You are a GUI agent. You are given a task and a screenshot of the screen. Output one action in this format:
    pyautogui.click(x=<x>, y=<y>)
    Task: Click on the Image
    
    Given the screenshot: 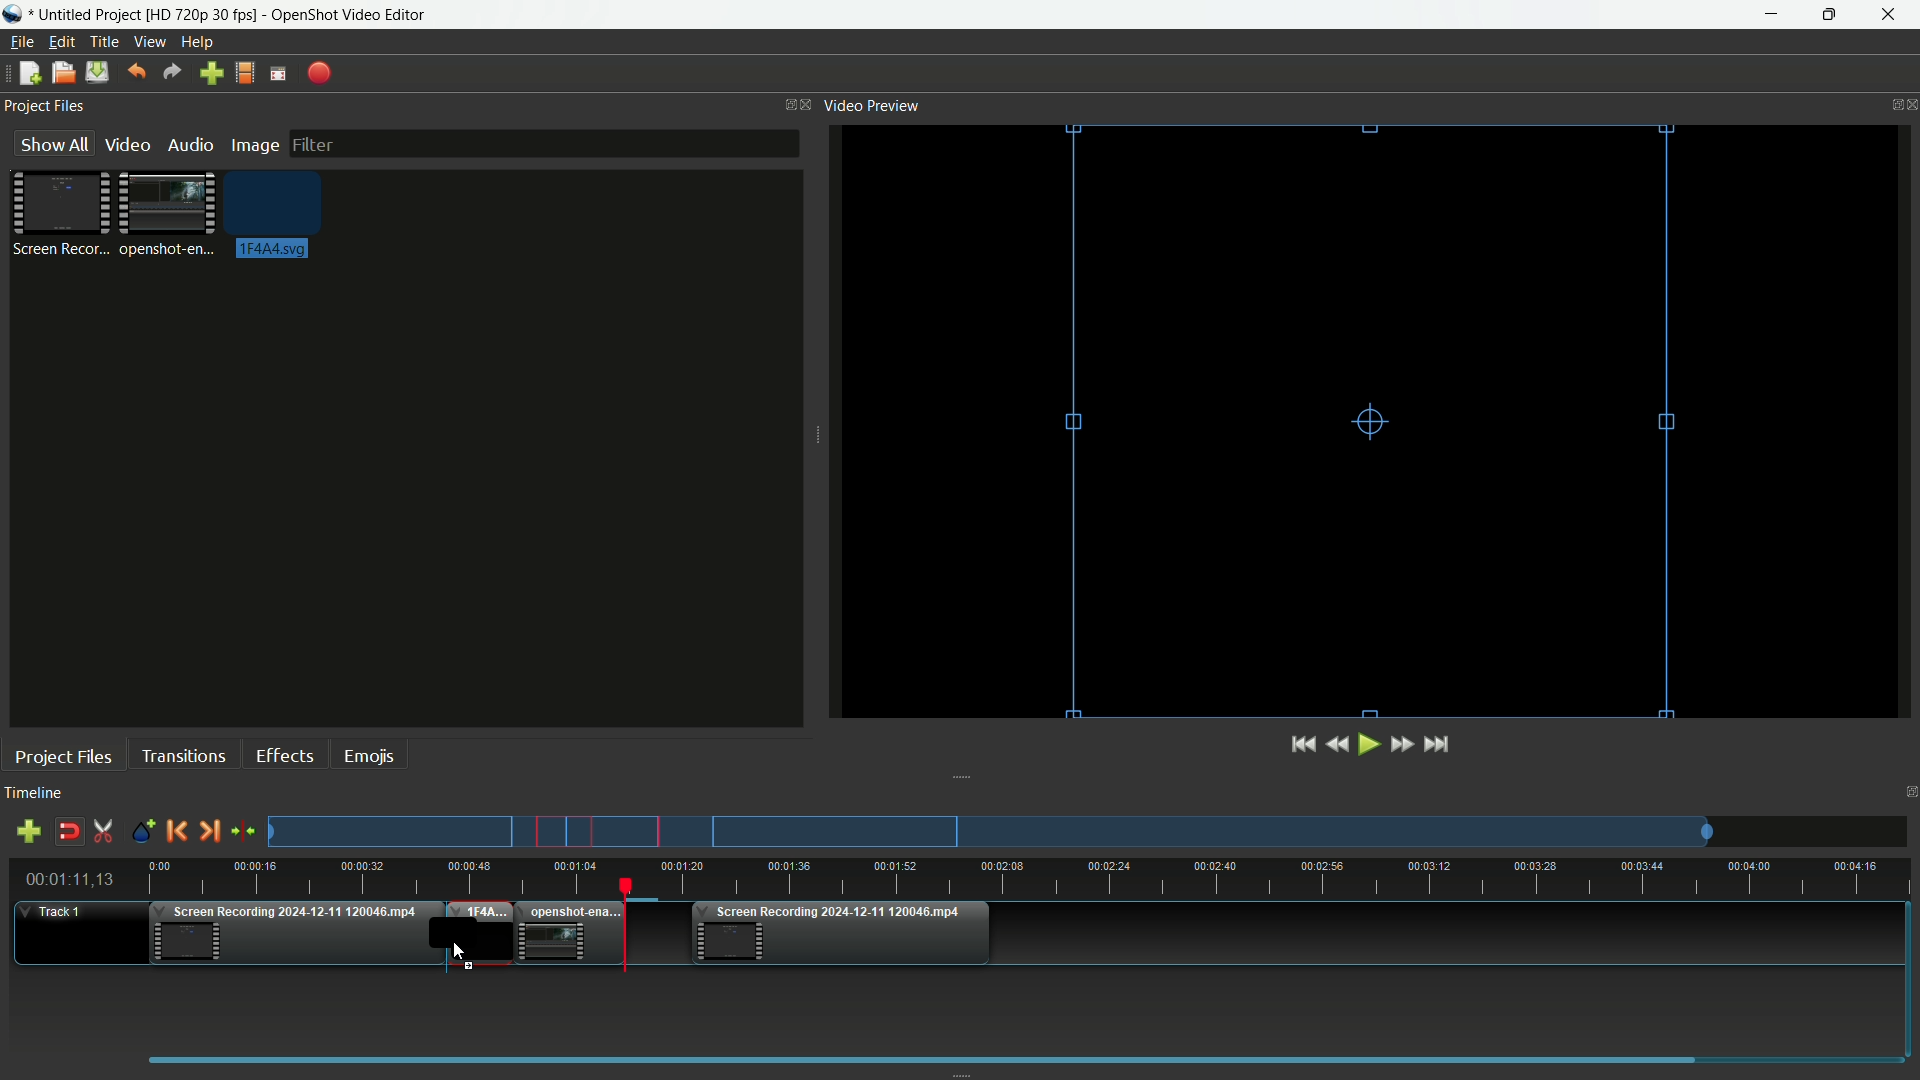 What is the action you would take?
    pyautogui.click(x=254, y=147)
    